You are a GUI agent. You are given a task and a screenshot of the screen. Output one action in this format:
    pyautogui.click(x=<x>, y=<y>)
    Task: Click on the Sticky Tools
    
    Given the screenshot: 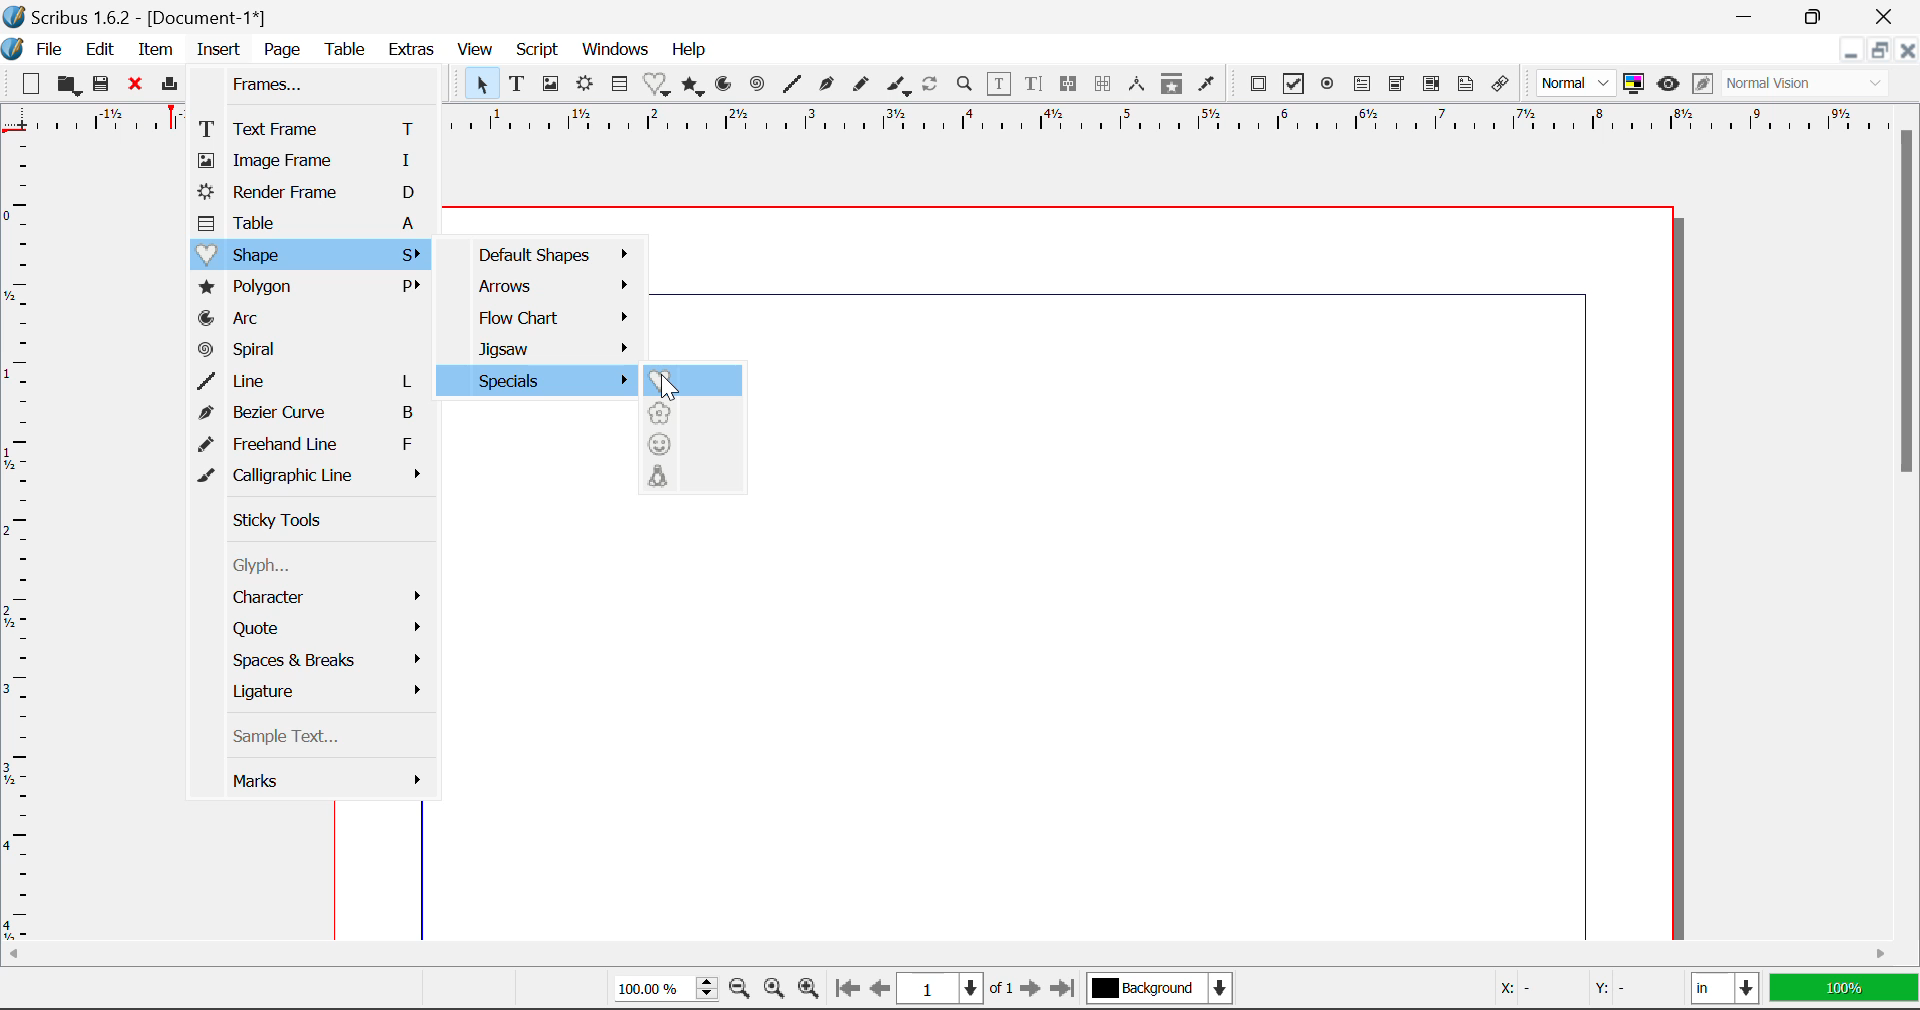 What is the action you would take?
    pyautogui.click(x=314, y=520)
    